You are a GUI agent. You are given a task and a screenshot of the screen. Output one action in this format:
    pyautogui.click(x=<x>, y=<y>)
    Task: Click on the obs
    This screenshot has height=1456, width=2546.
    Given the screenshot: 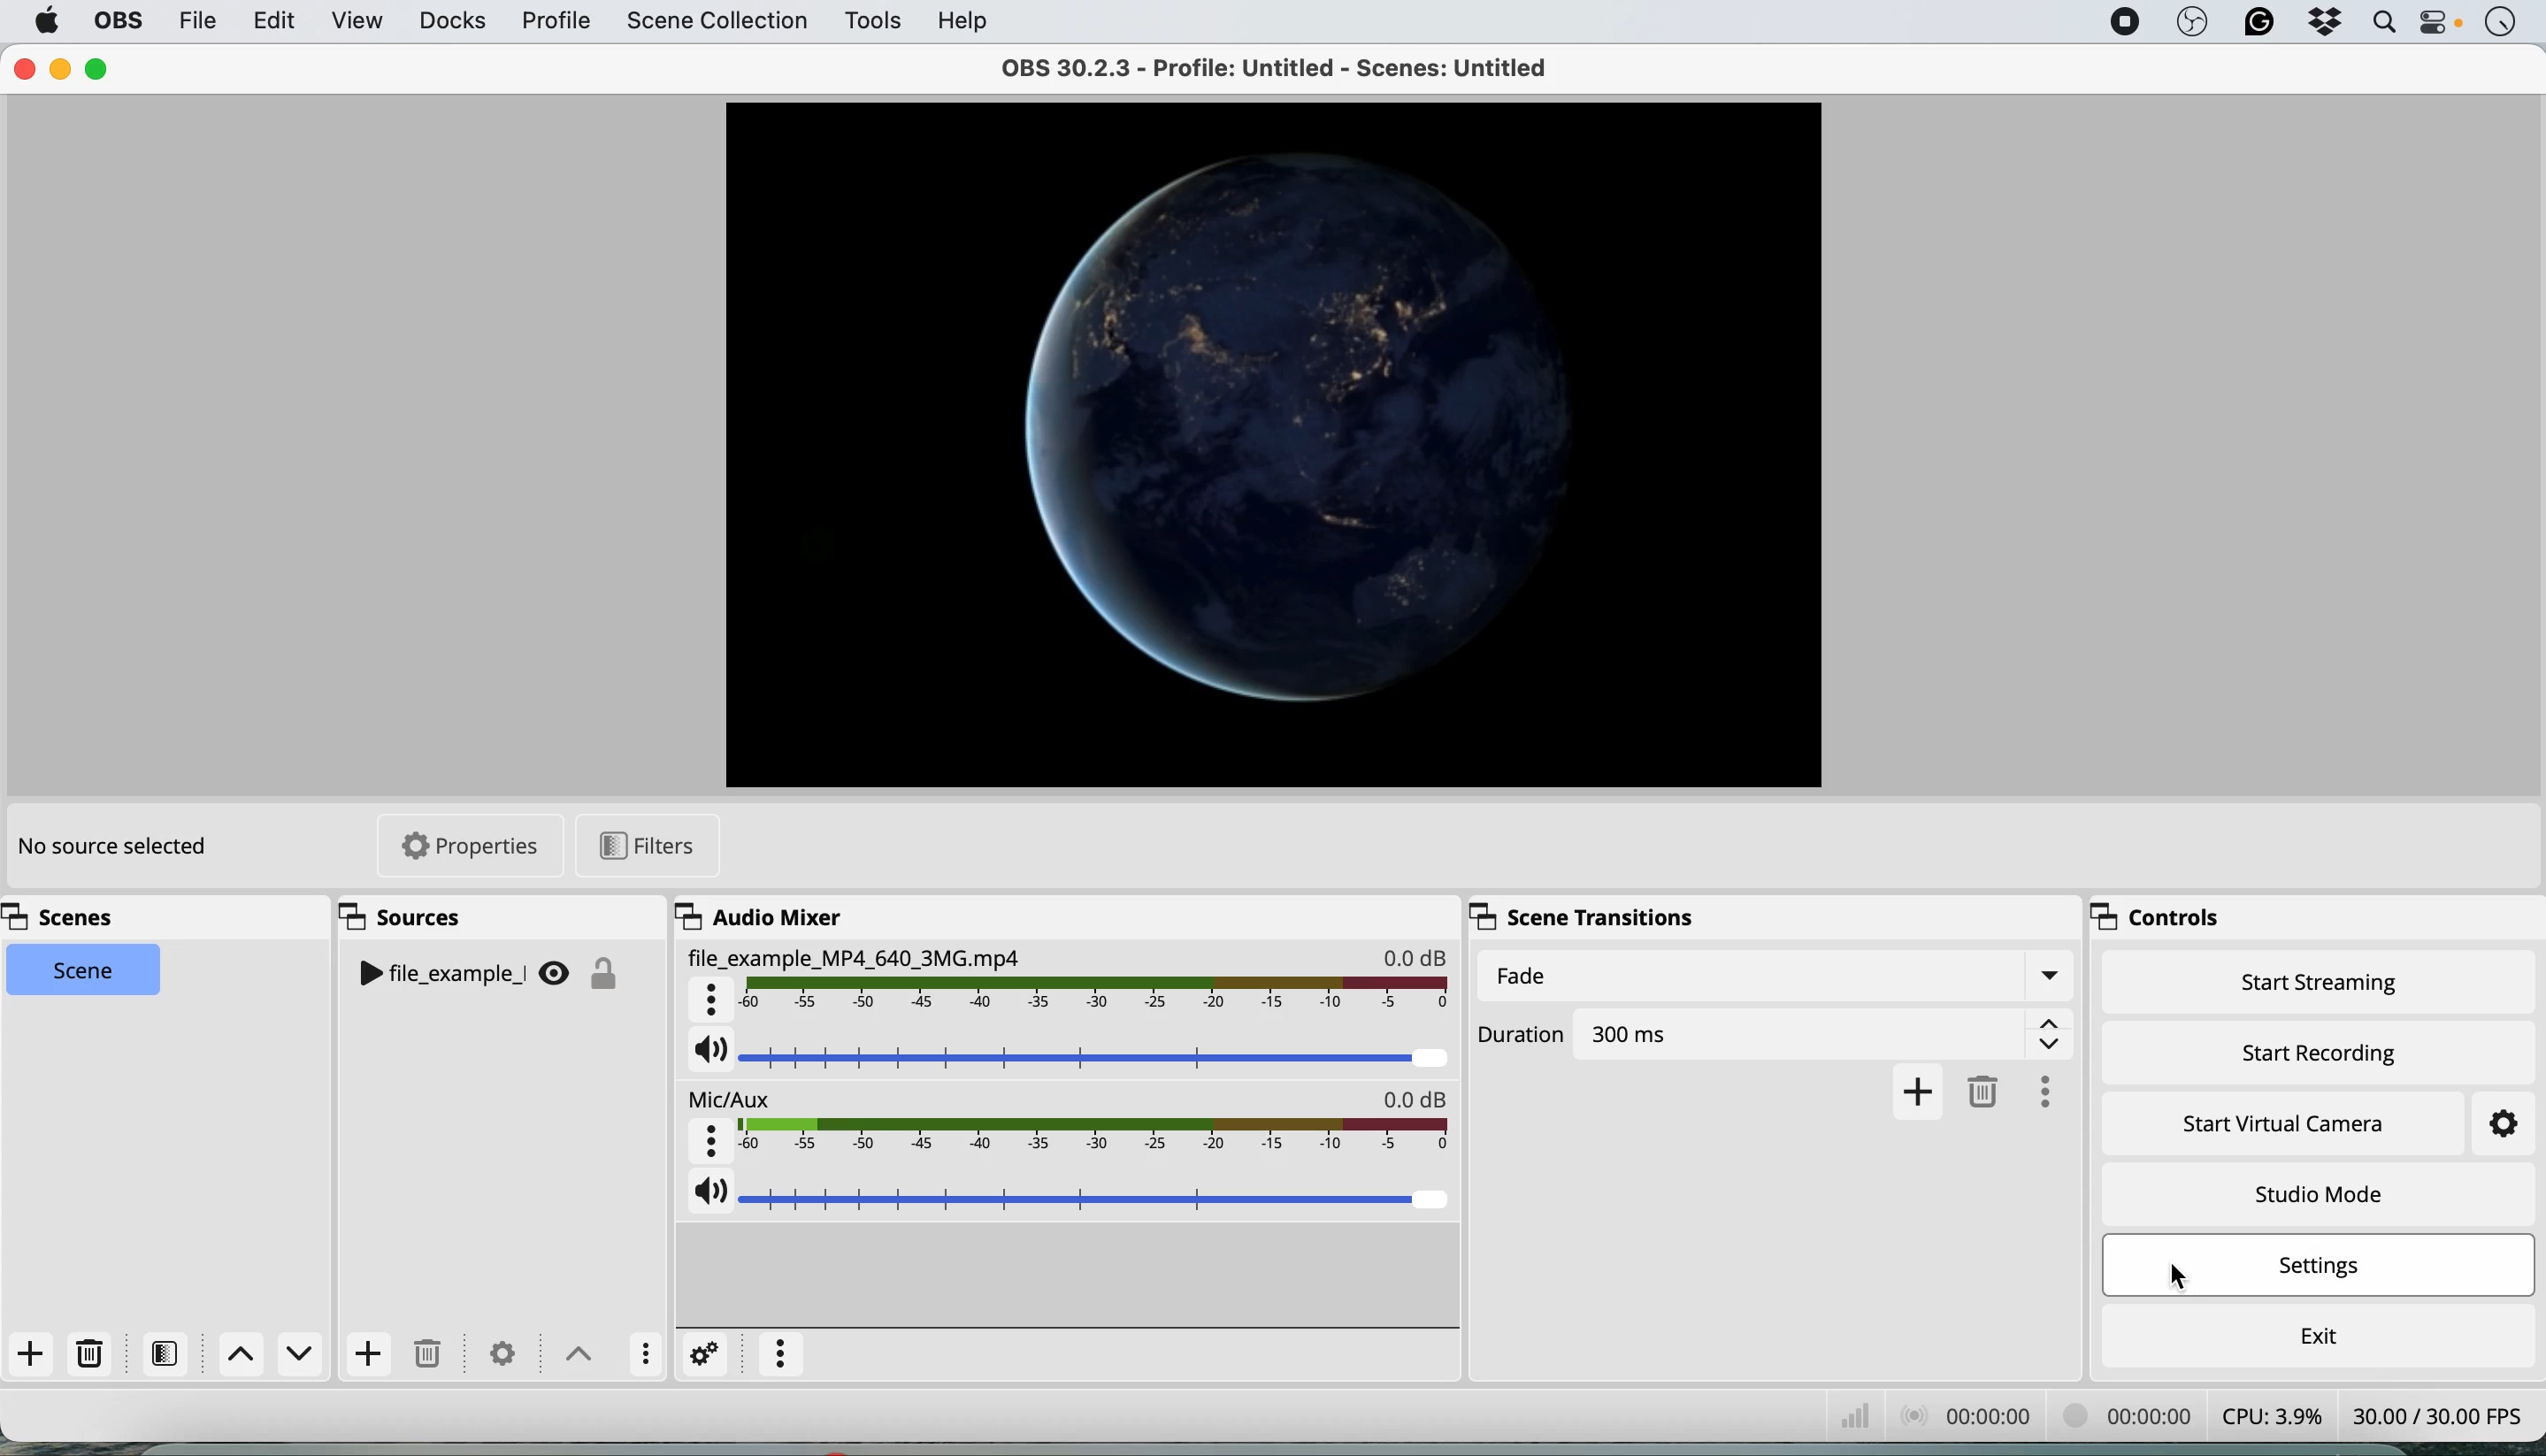 What is the action you would take?
    pyautogui.click(x=2190, y=23)
    